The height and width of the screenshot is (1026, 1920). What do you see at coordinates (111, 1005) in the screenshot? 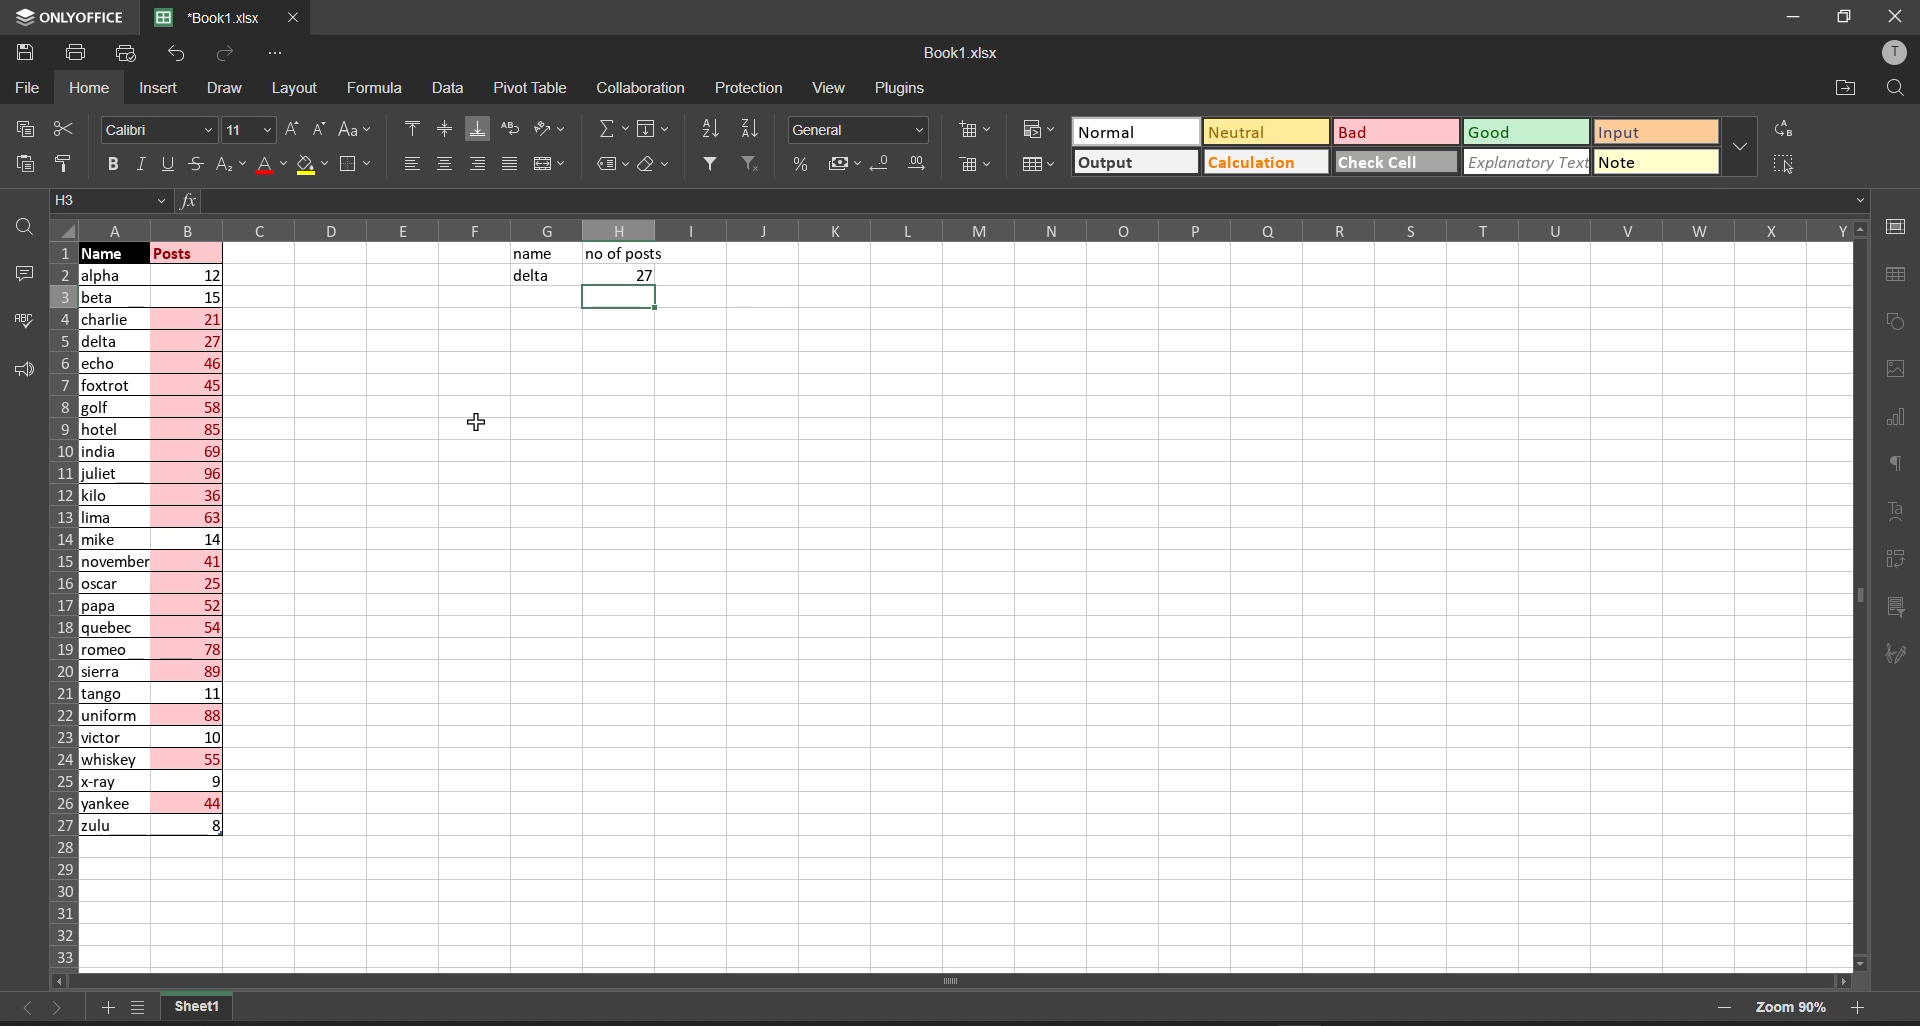
I see `add new tab` at bounding box center [111, 1005].